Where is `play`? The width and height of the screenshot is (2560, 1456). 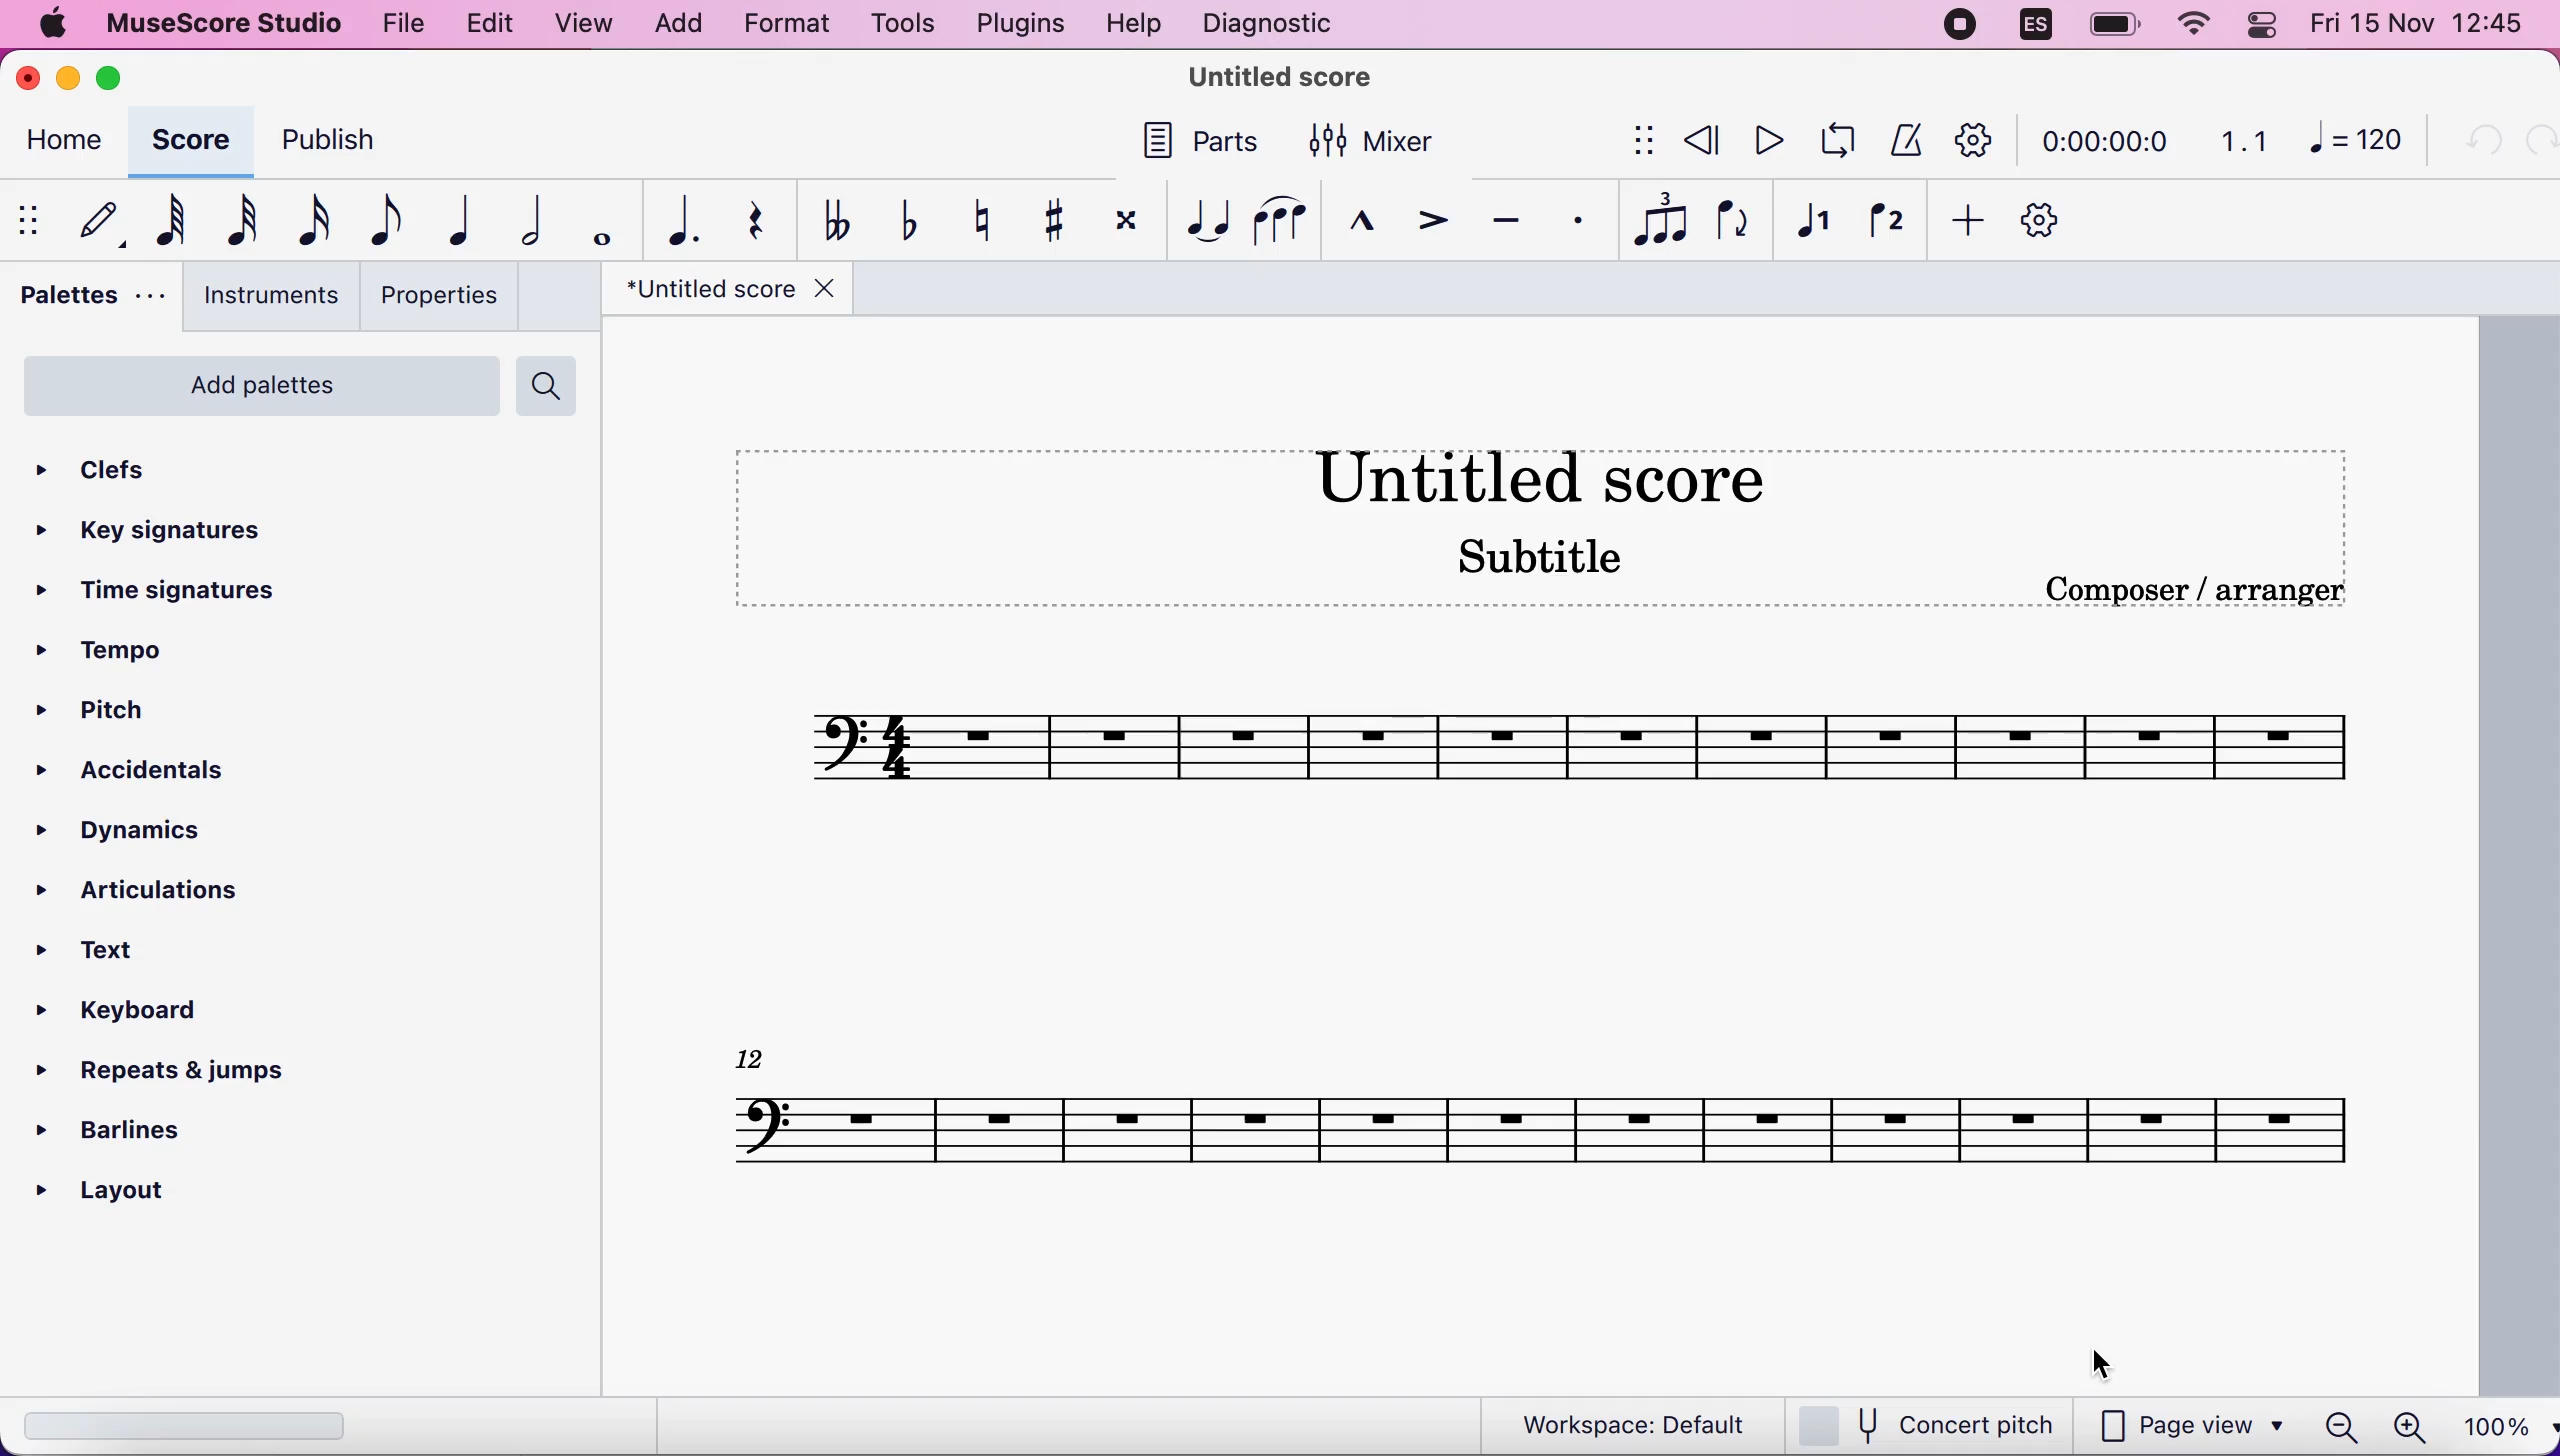 play is located at coordinates (1766, 140).